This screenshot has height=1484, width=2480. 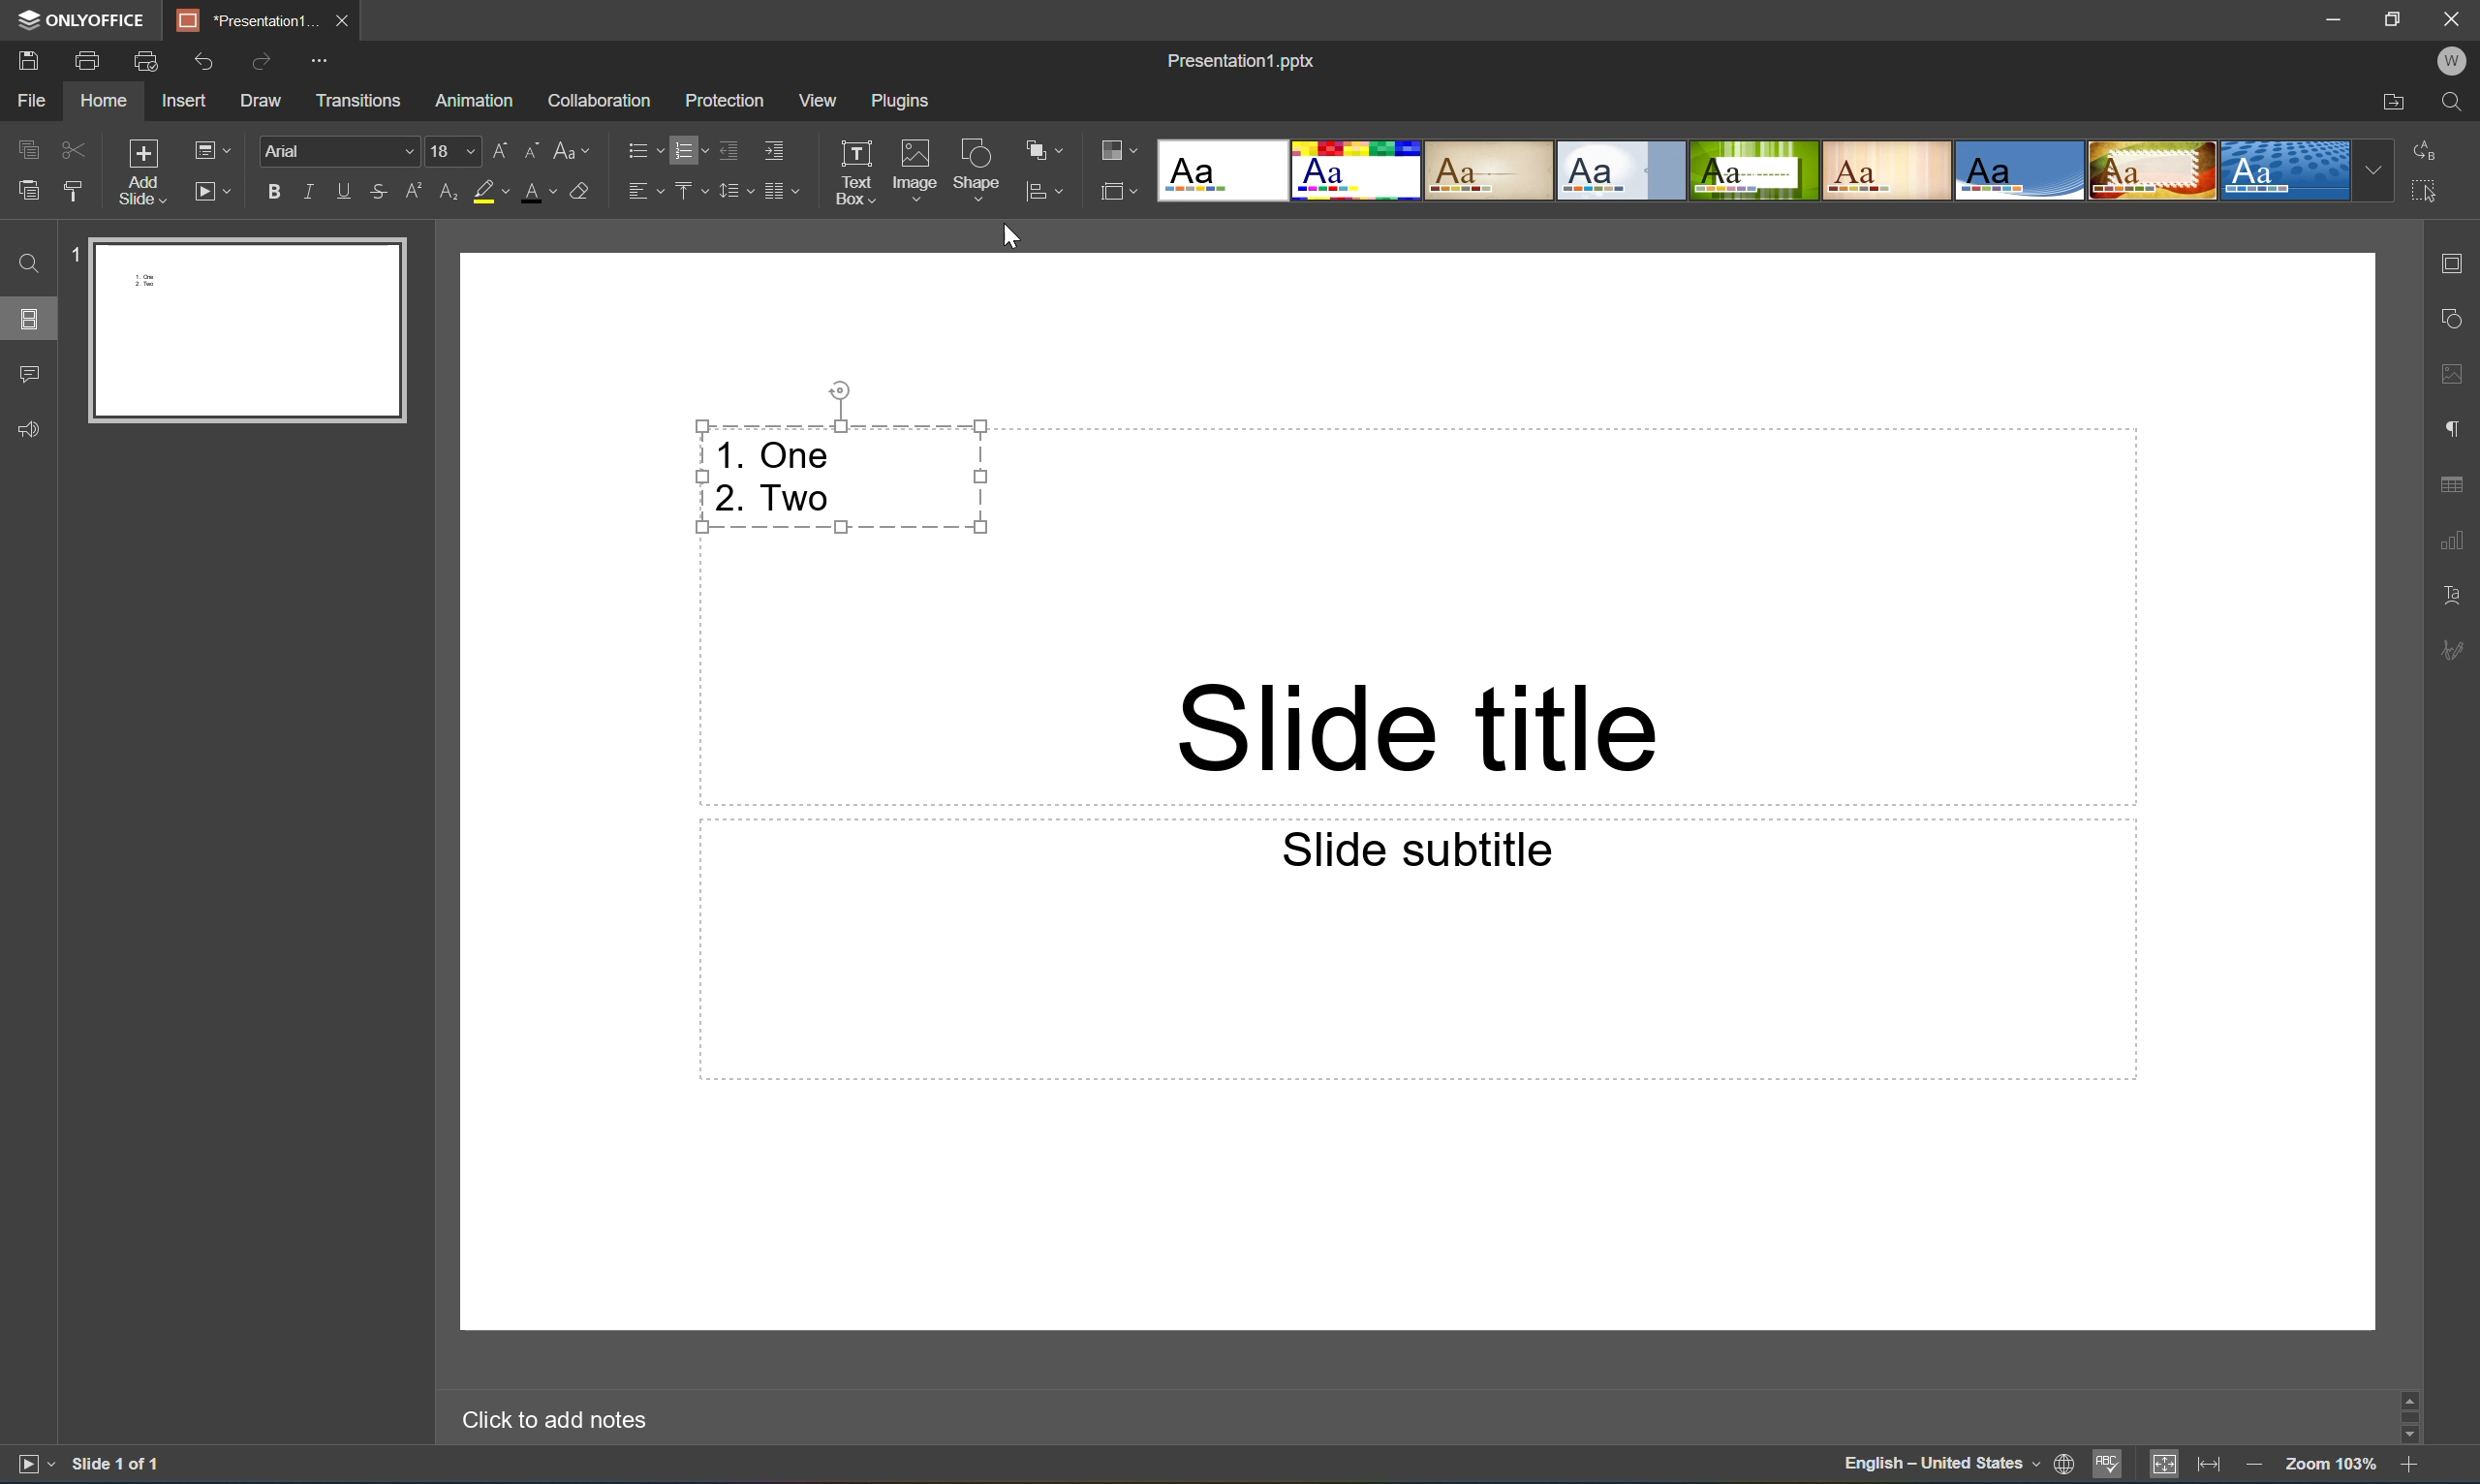 I want to click on Draw, so click(x=262, y=103).